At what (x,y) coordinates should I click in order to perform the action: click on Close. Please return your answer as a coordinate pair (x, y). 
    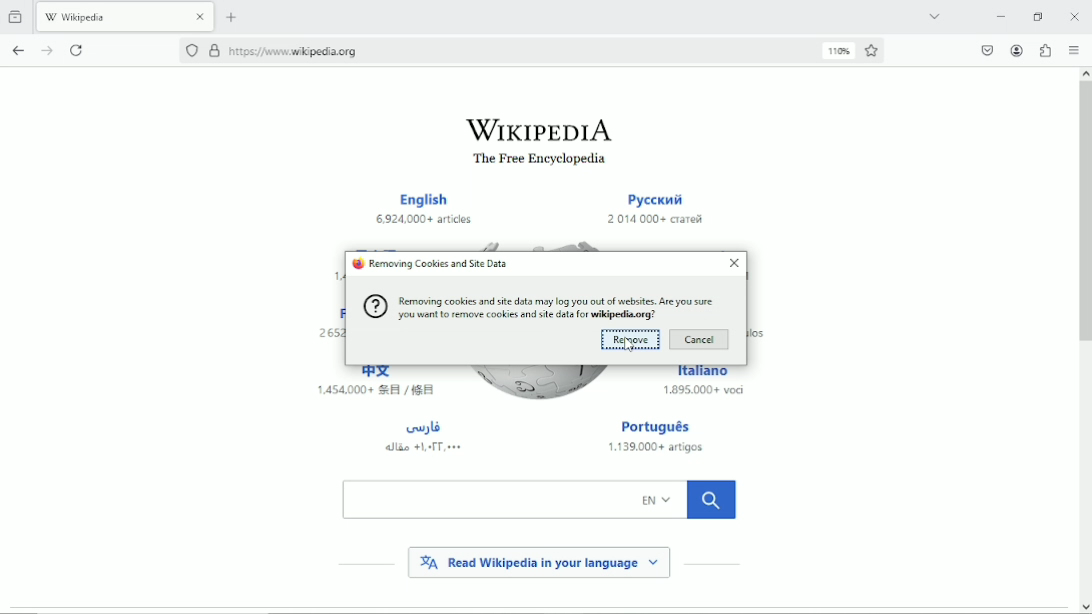
    Looking at the image, I should click on (1075, 16).